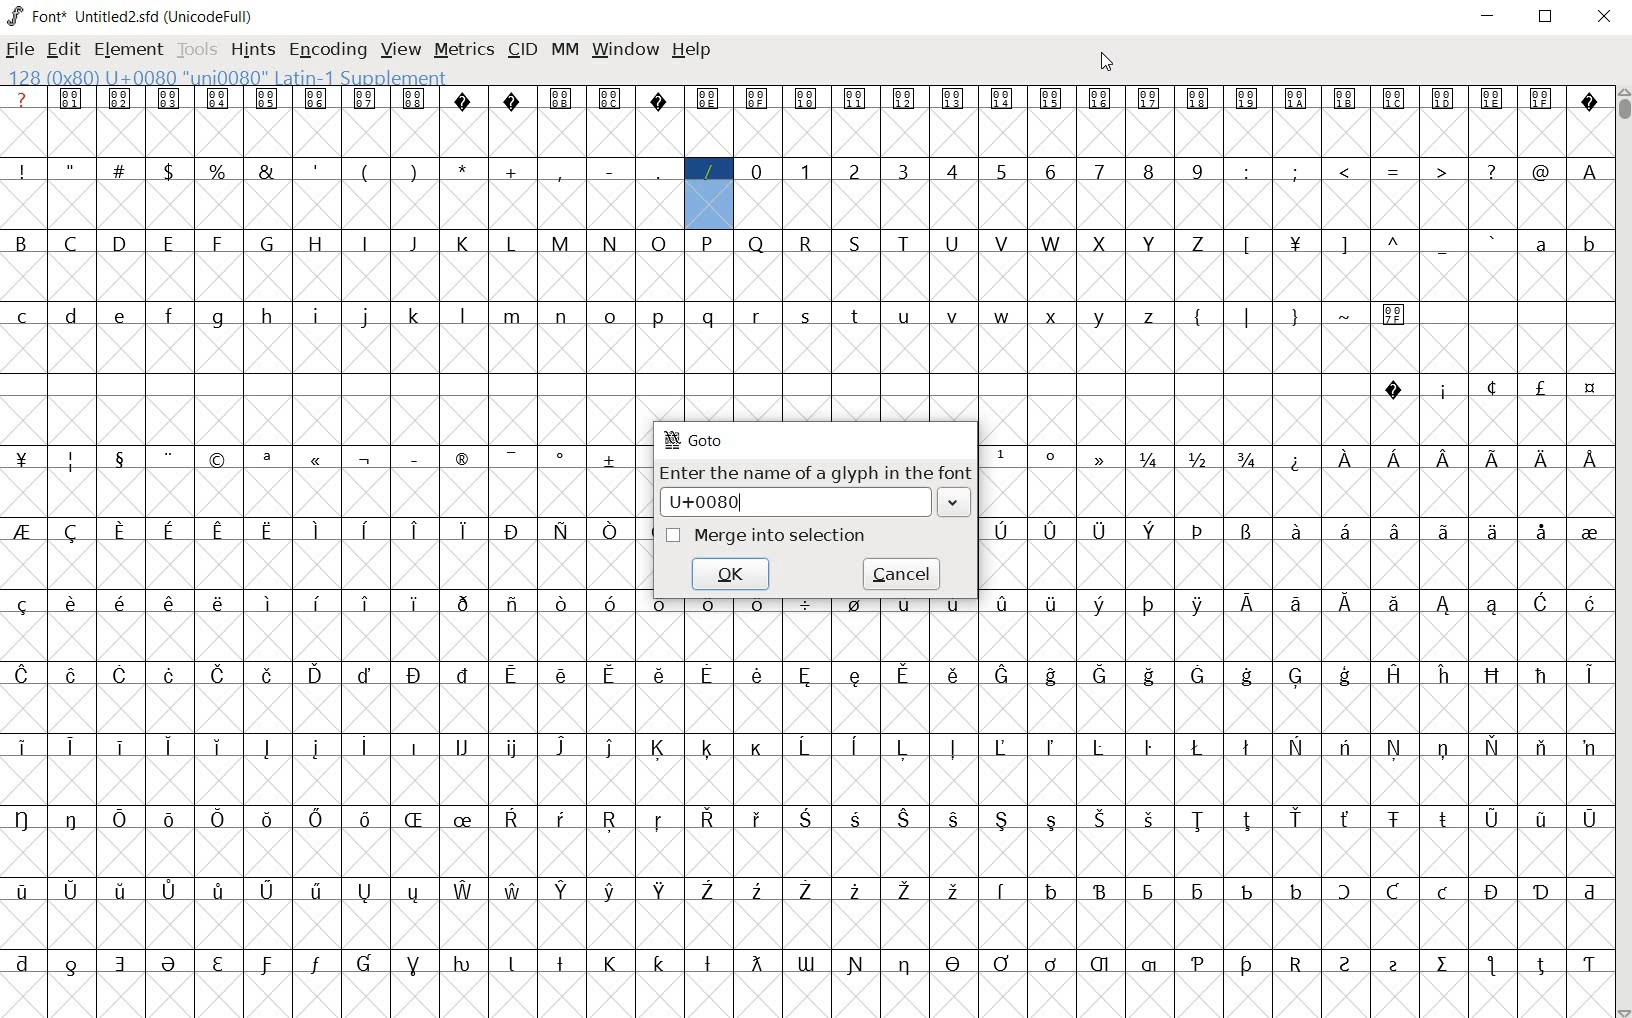 The width and height of the screenshot is (1632, 1018). I want to click on glyph, so click(757, 244).